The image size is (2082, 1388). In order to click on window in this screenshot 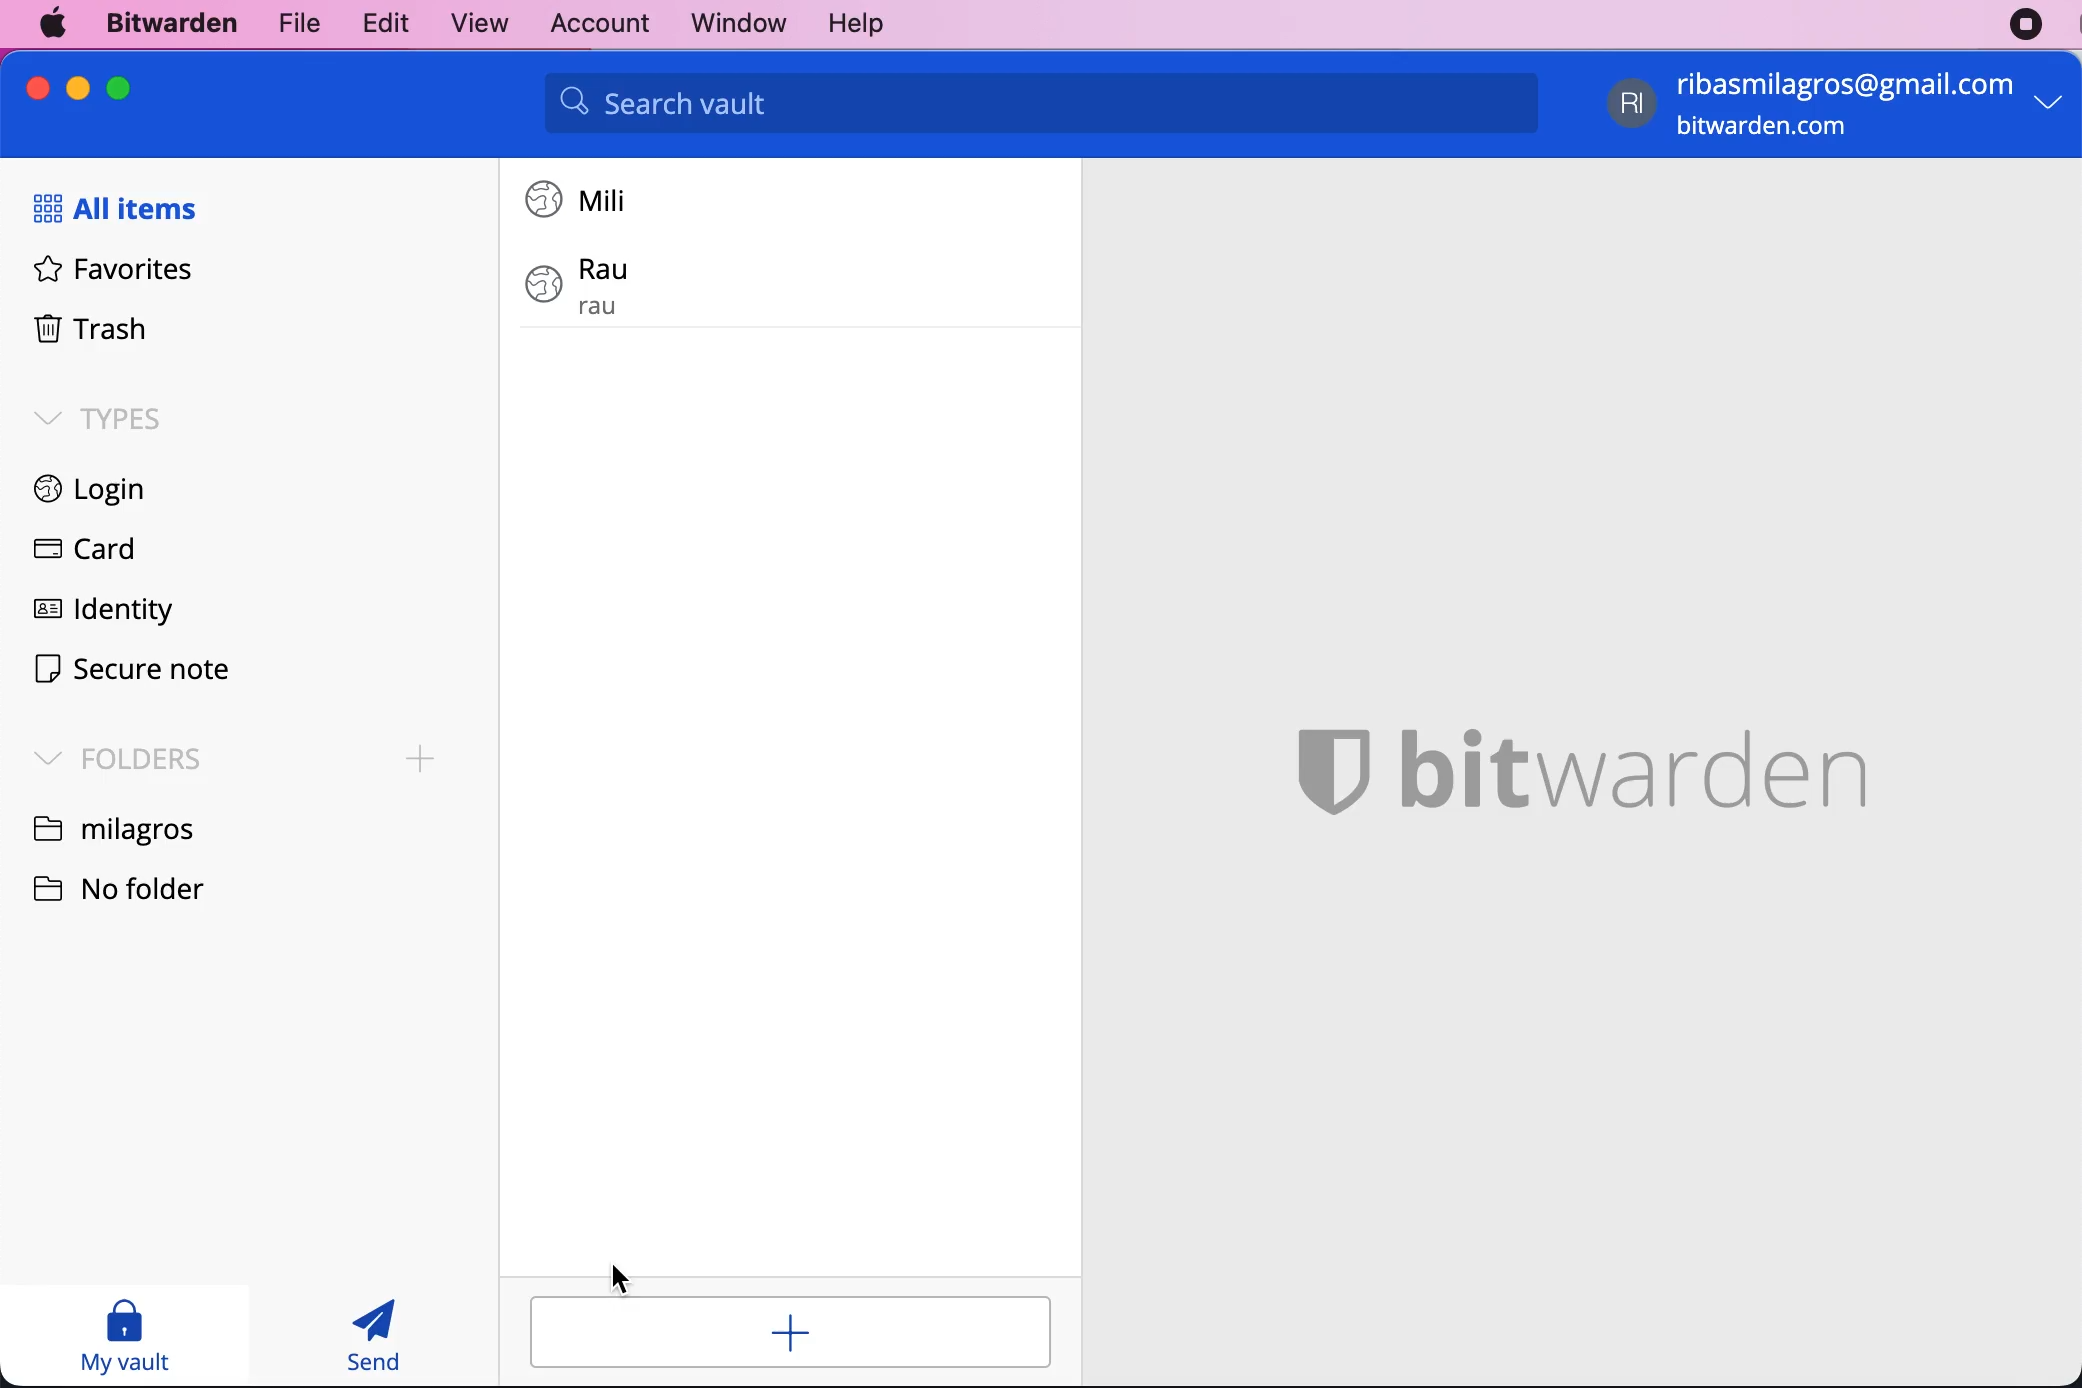, I will do `click(727, 23)`.